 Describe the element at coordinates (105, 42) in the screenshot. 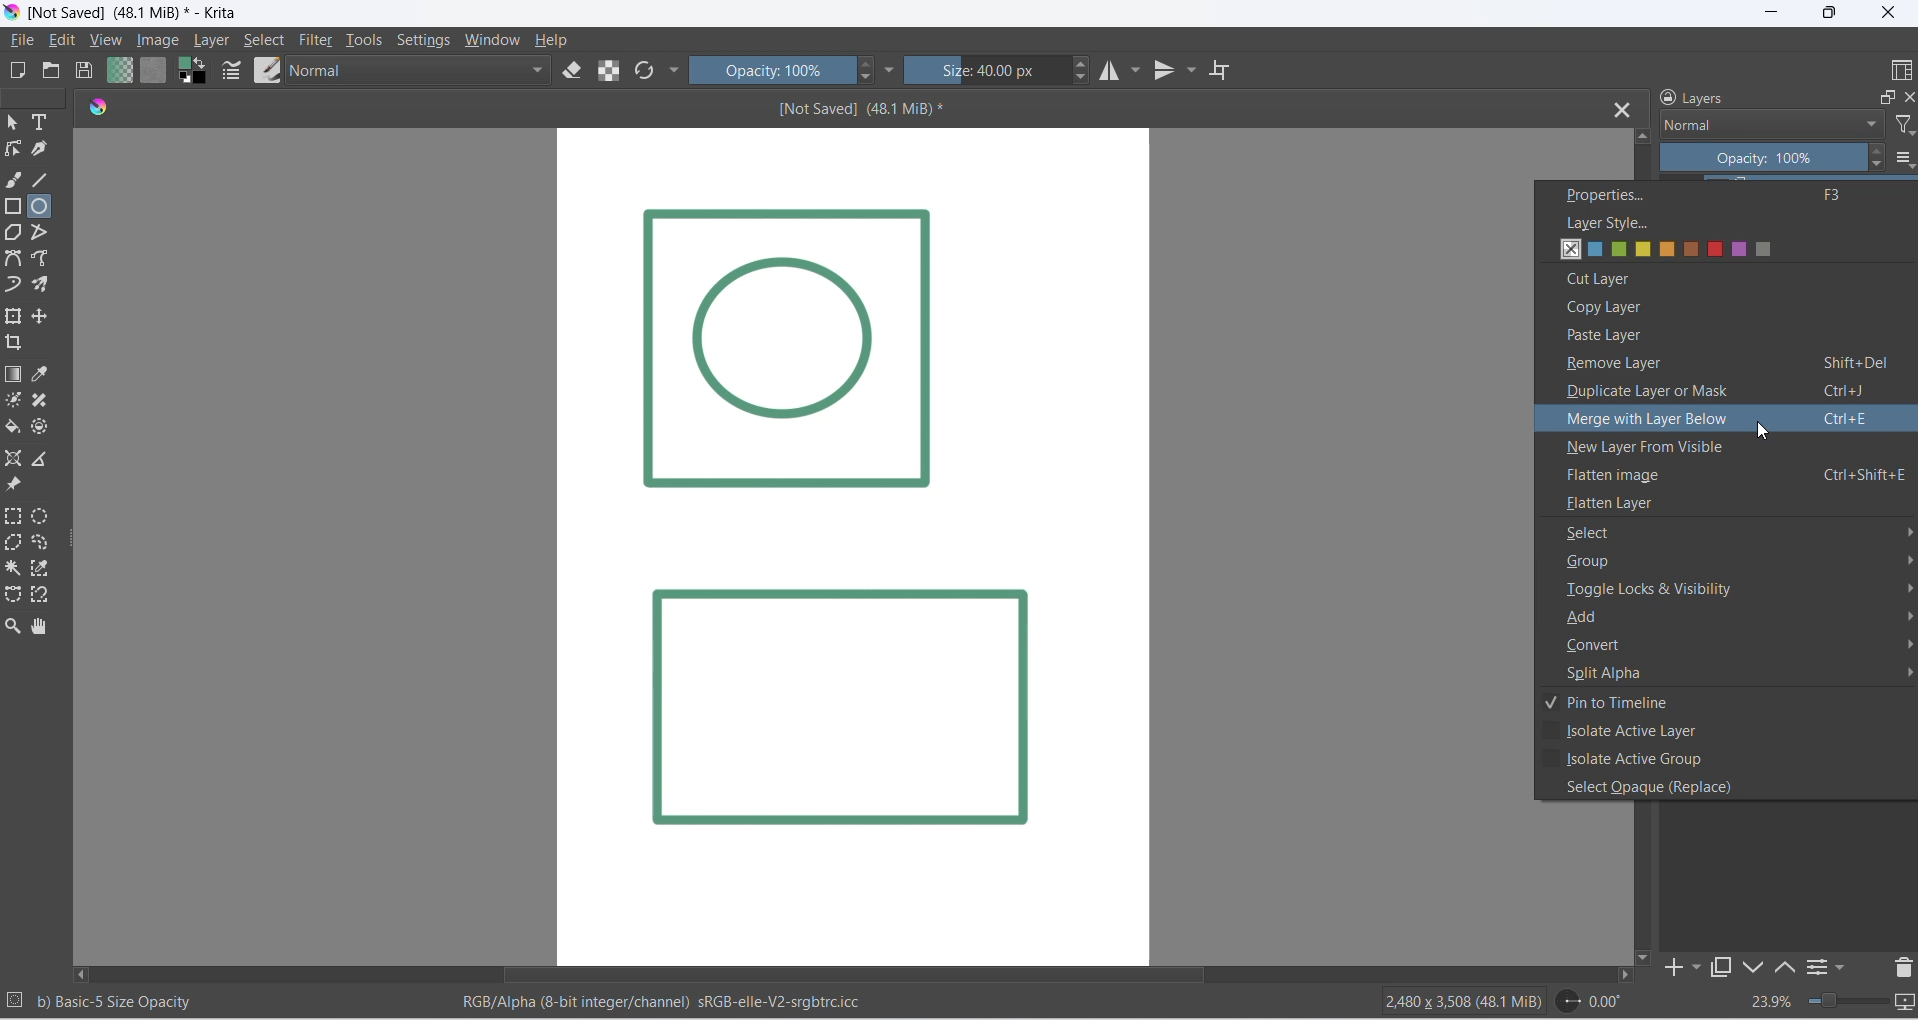

I see `view` at that location.